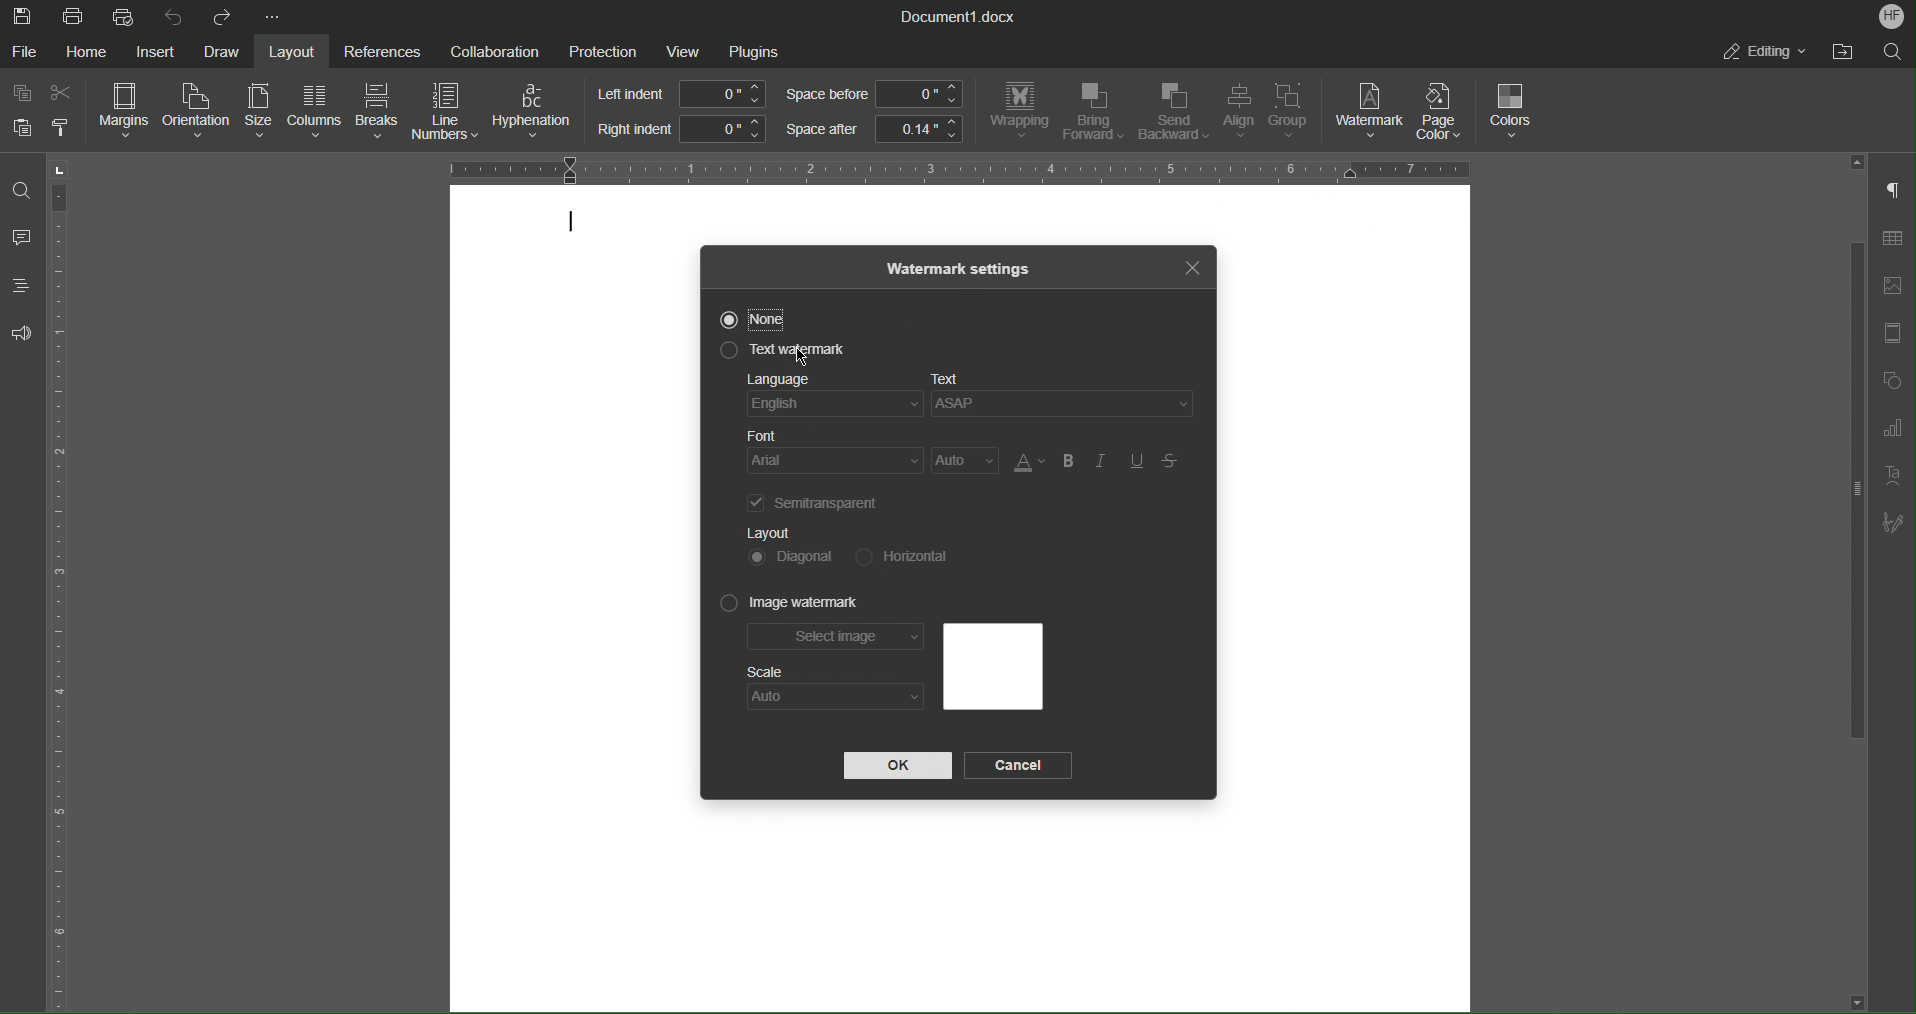 Image resolution: width=1916 pixels, height=1014 pixels. I want to click on Non-Printing Characters, so click(1894, 192).